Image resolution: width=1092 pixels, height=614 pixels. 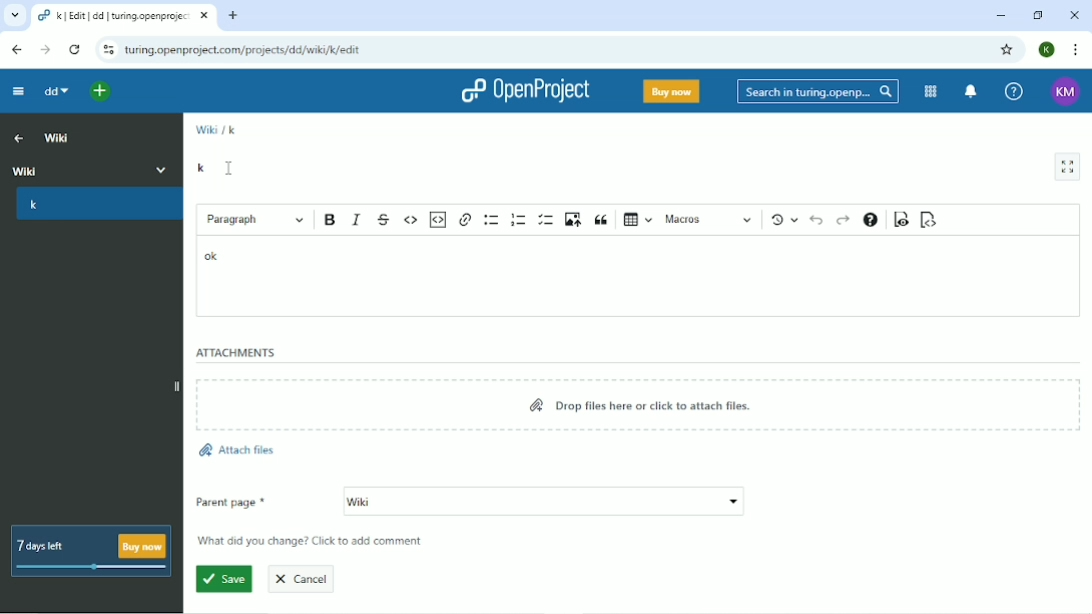 I want to click on More, so click(x=163, y=170).